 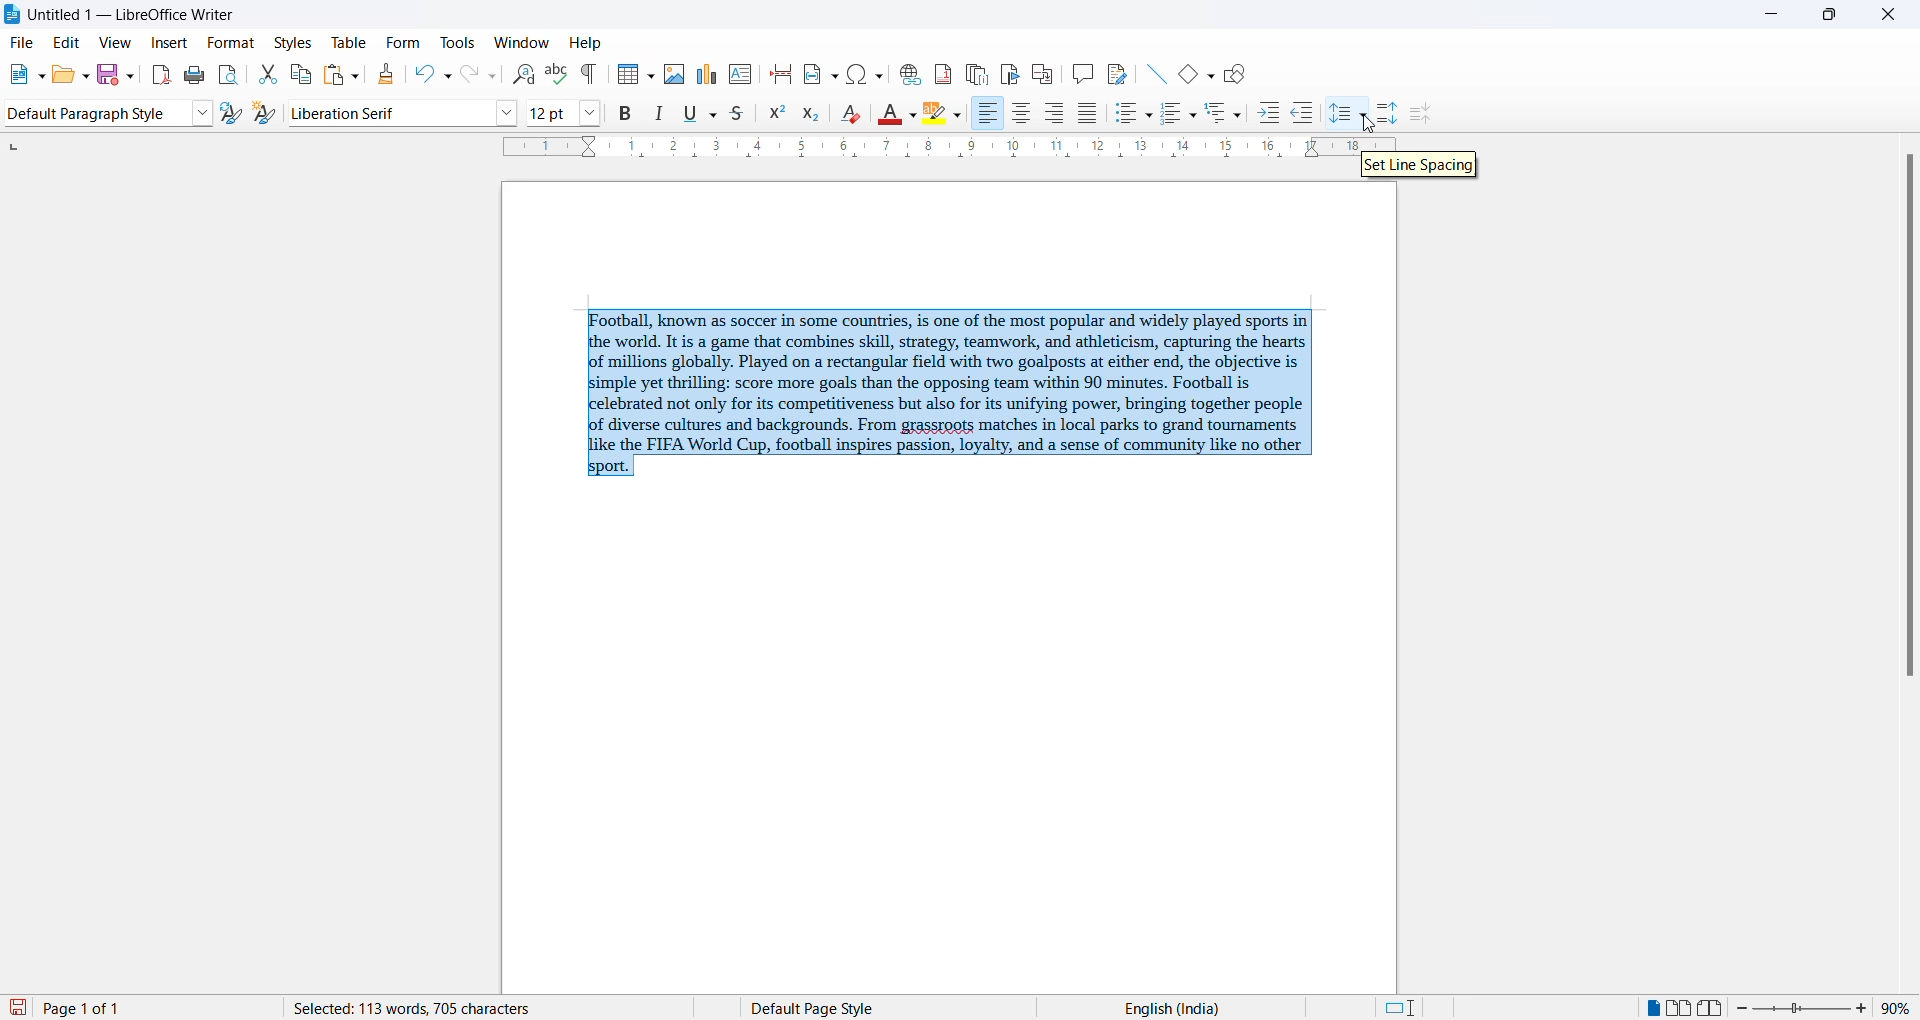 I want to click on save options, so click(x=128, y=79).